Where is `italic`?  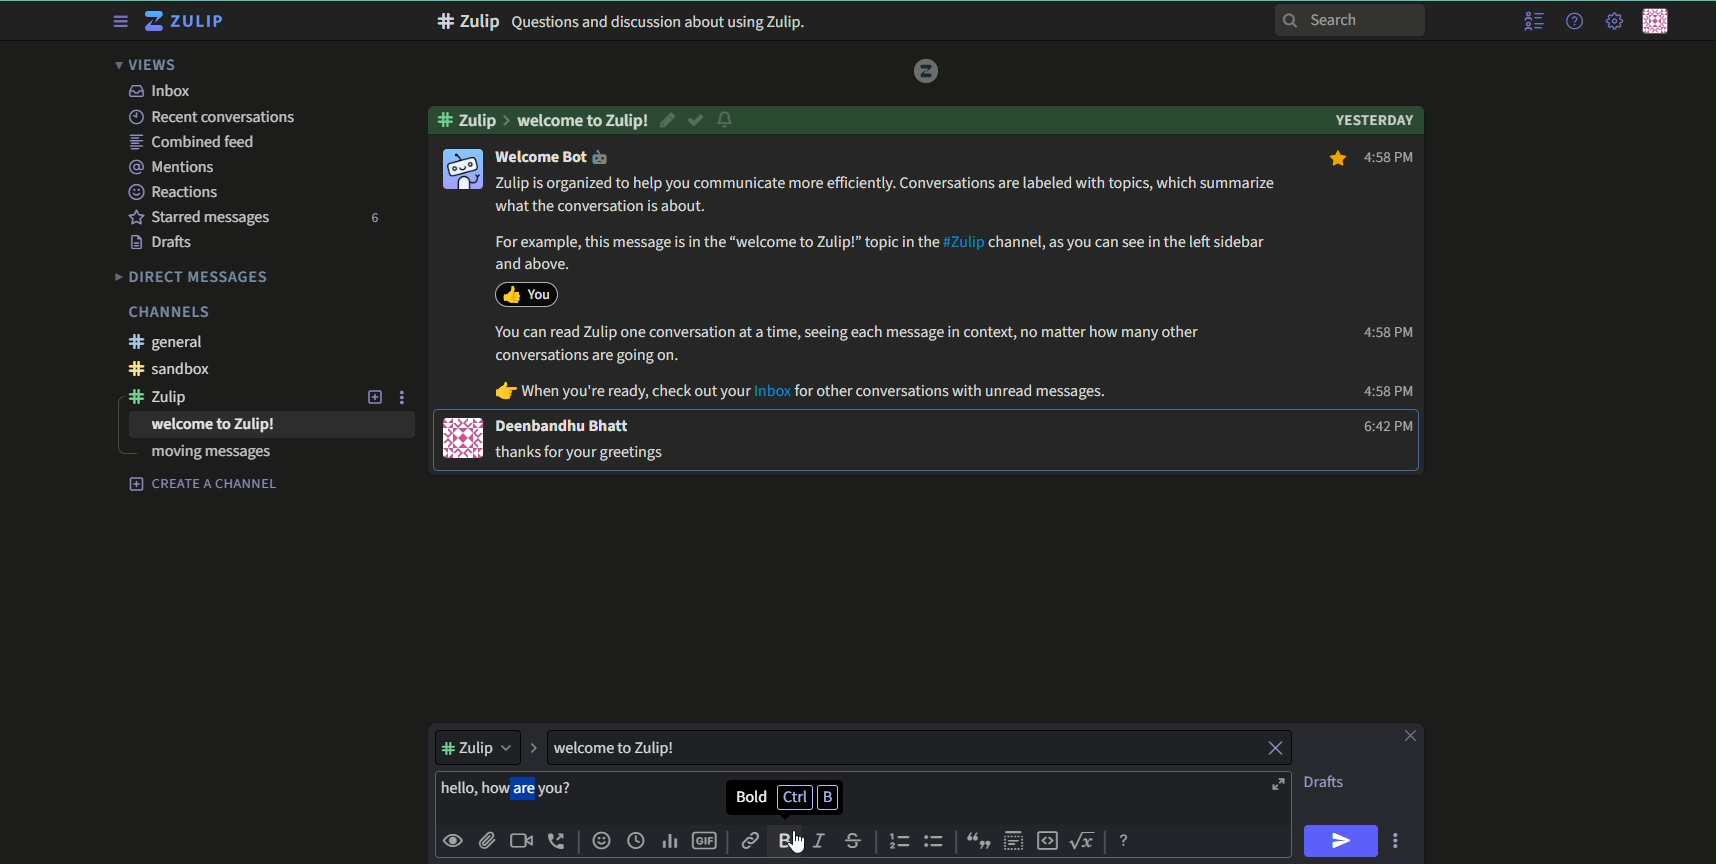 italic is located at coordinates (824, 842).